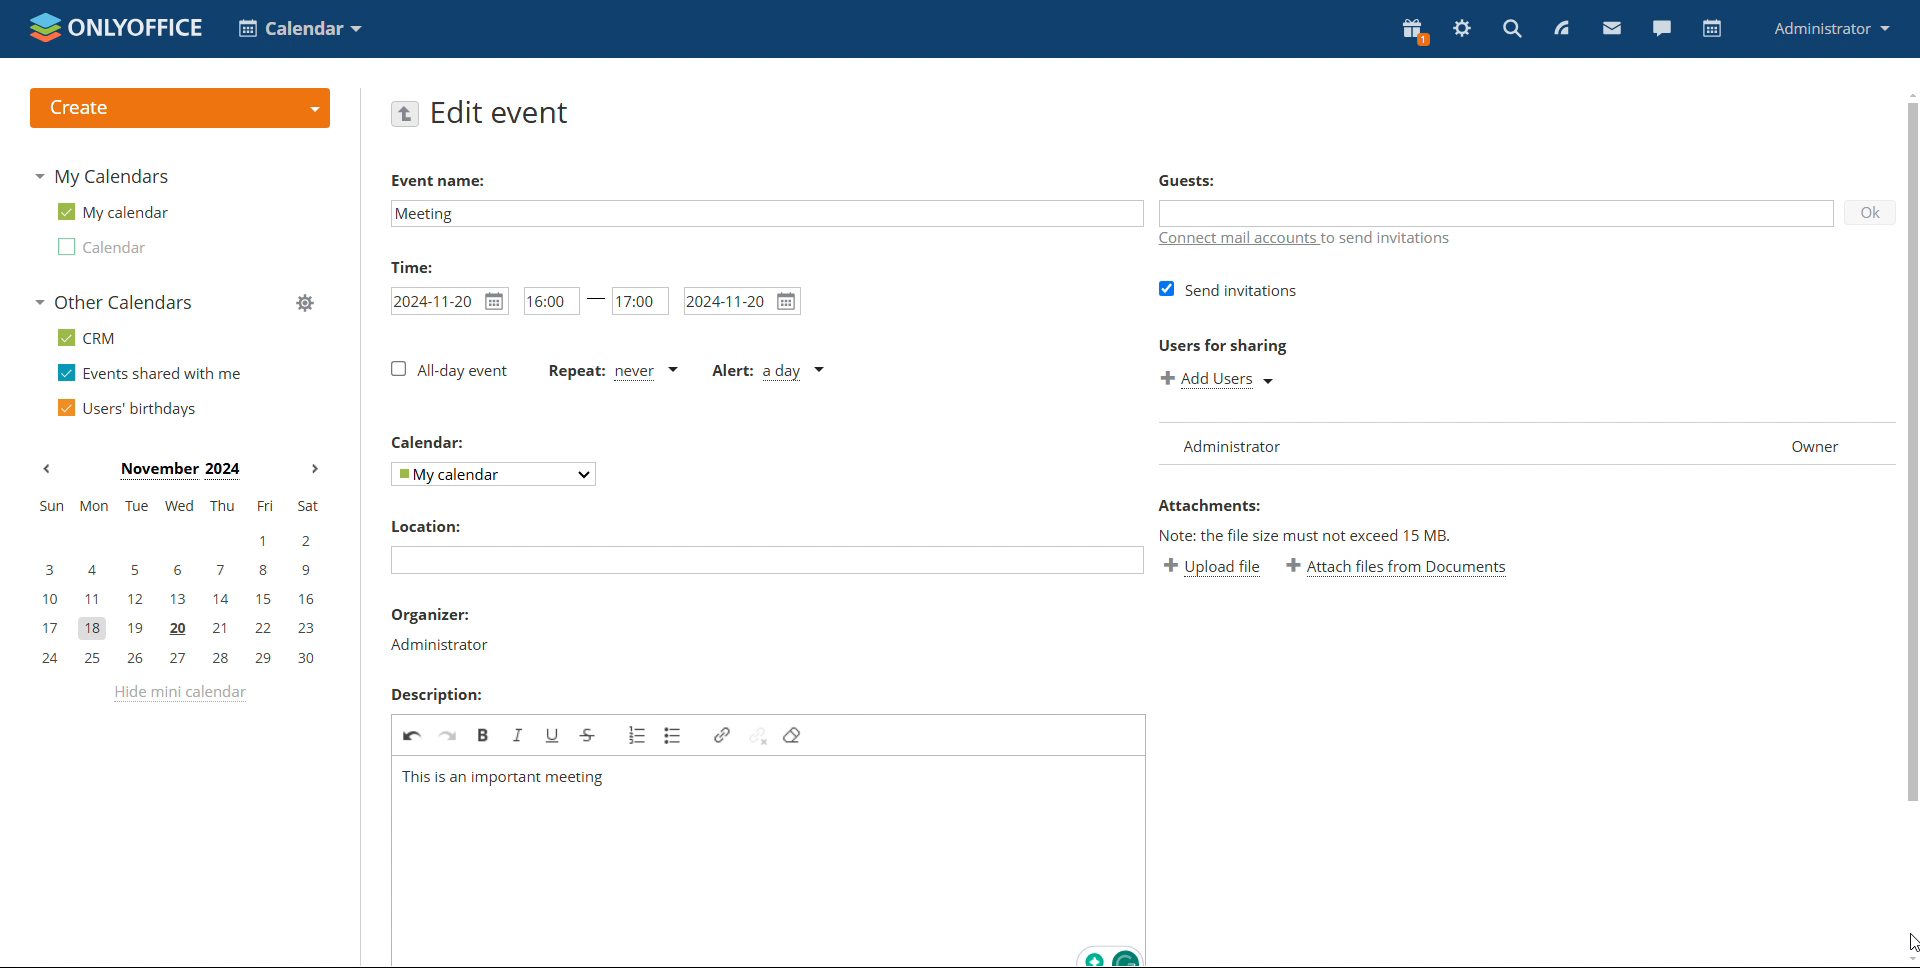  What do you see at coordinates (1523, 445) in the screenshot?
I see `list of users` at bounding box center [1523, 445].